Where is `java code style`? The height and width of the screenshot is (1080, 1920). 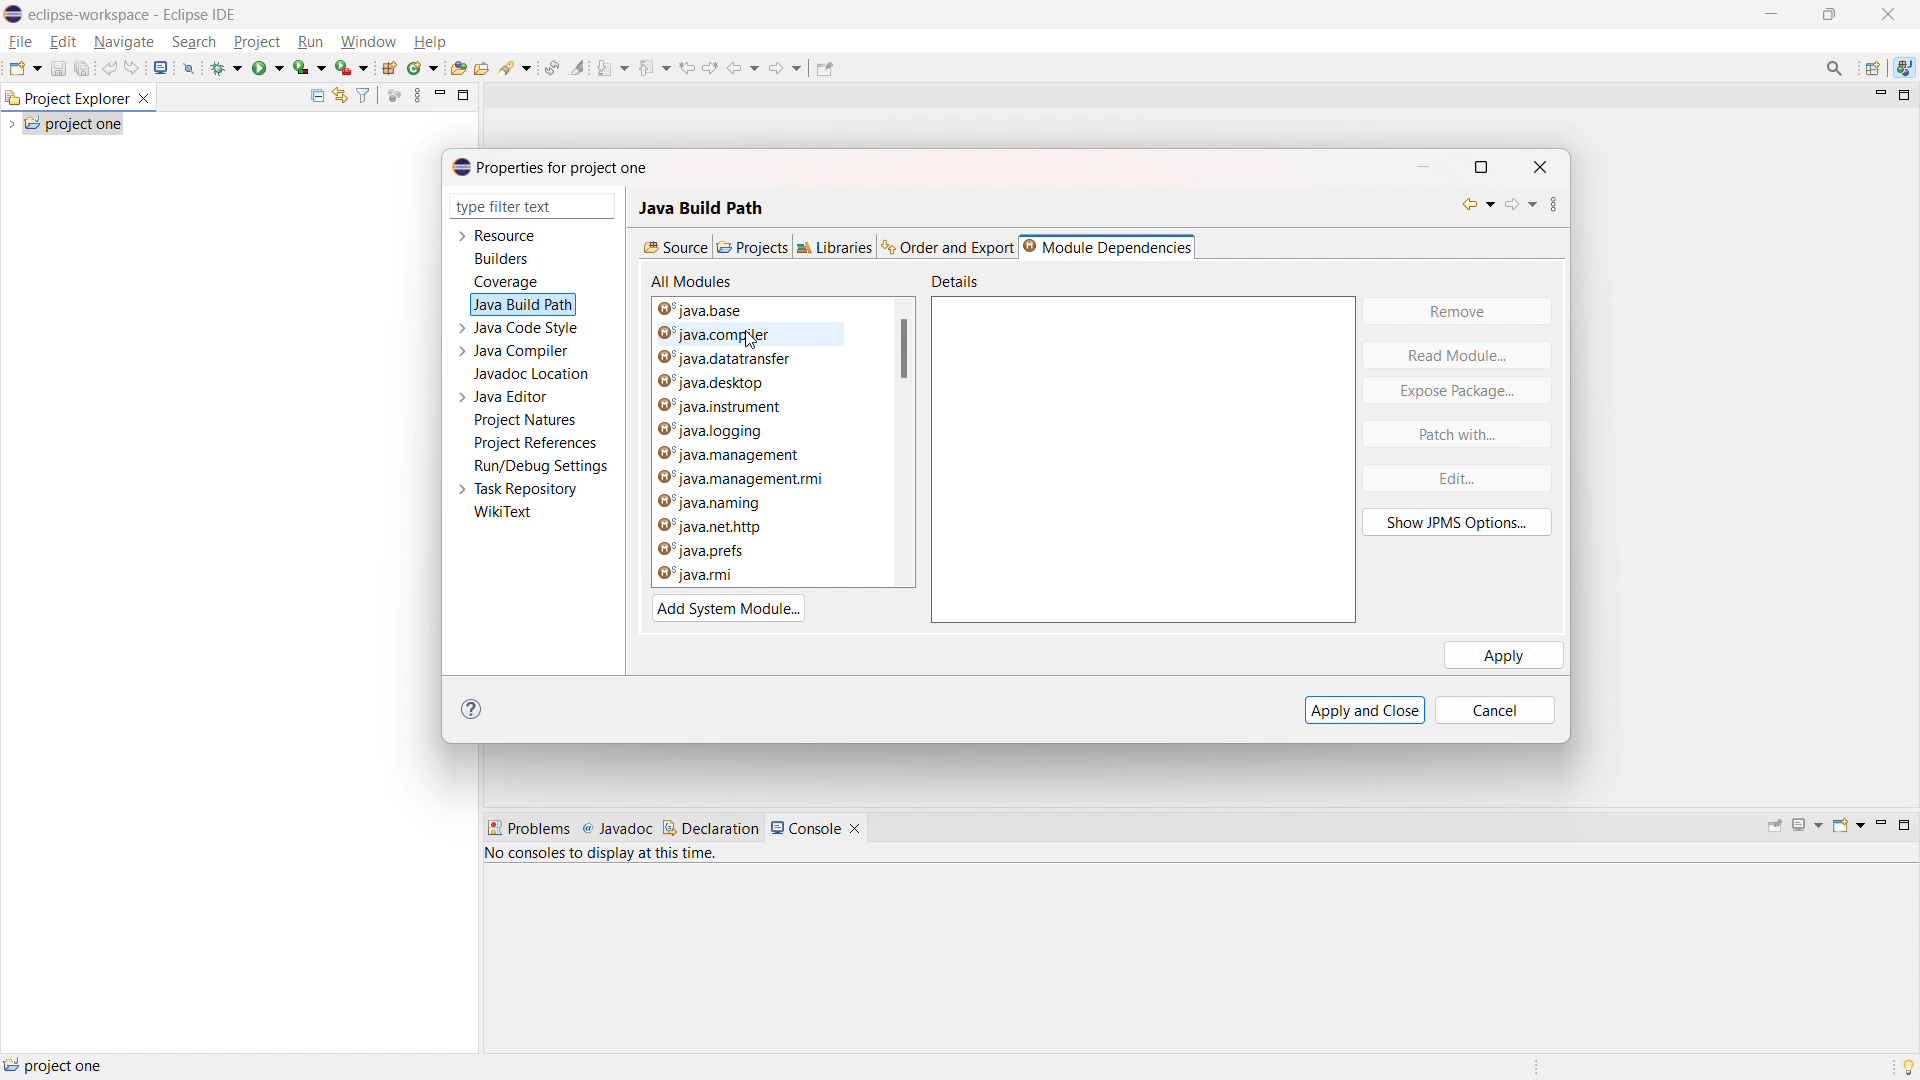
java code style is located at coordinates (528, 328).